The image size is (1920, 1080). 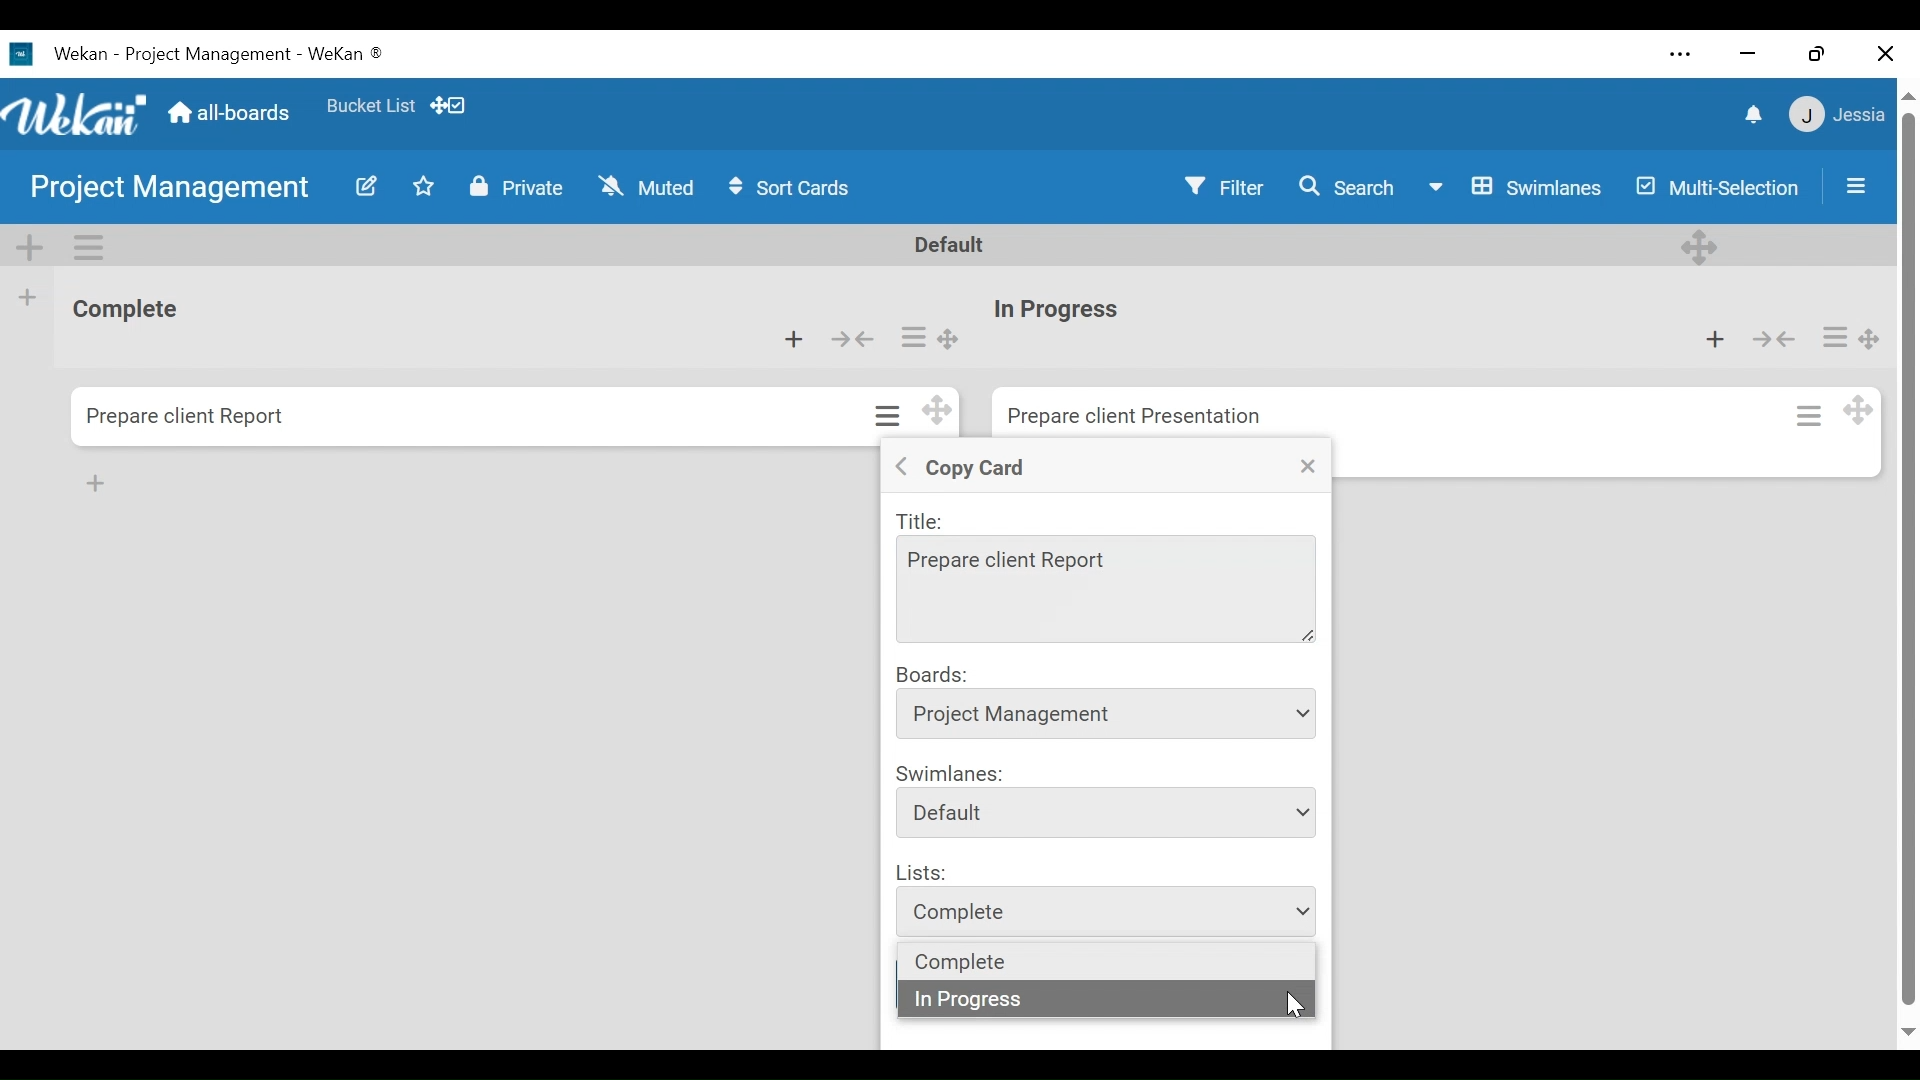 What do you see at coordinates (862, 339) in the screenshot?
I see `Collapse` at bounding box center [862, 339].